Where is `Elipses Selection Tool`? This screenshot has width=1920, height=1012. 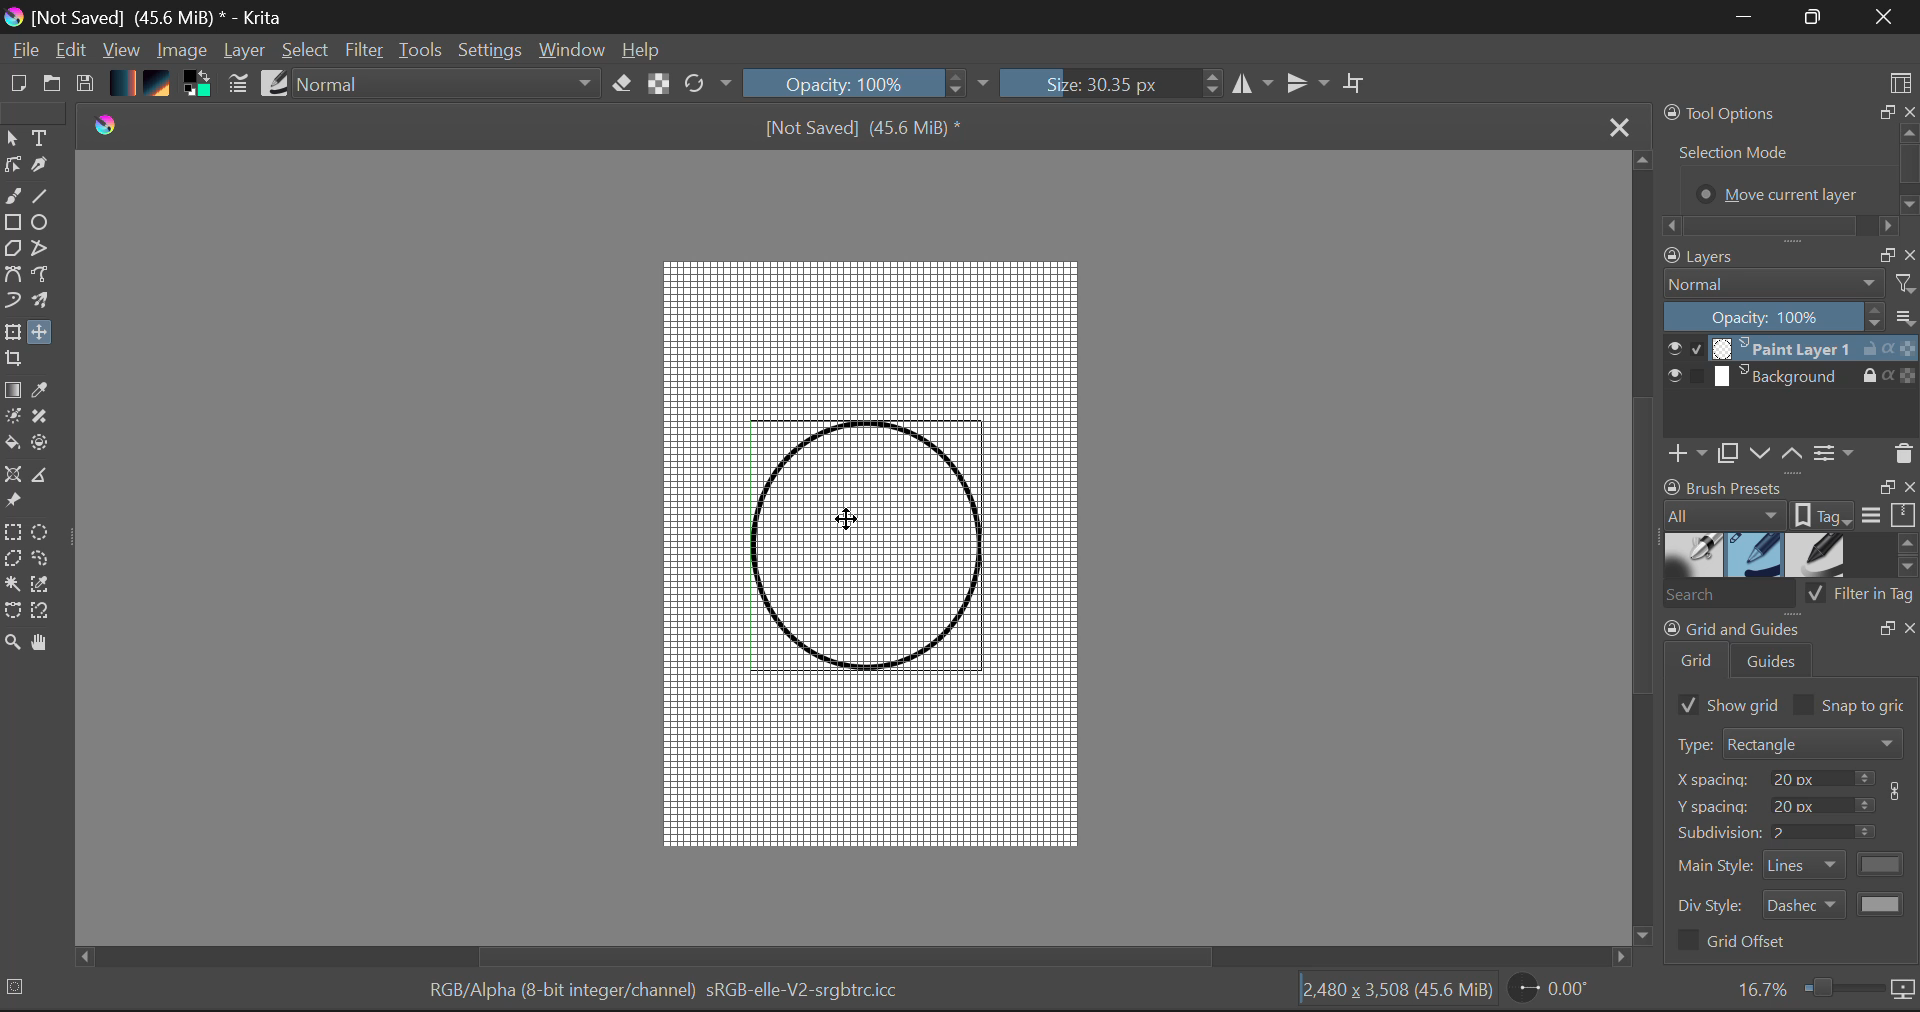
Elipses Selection Tool is located at coordinates (43, 531).